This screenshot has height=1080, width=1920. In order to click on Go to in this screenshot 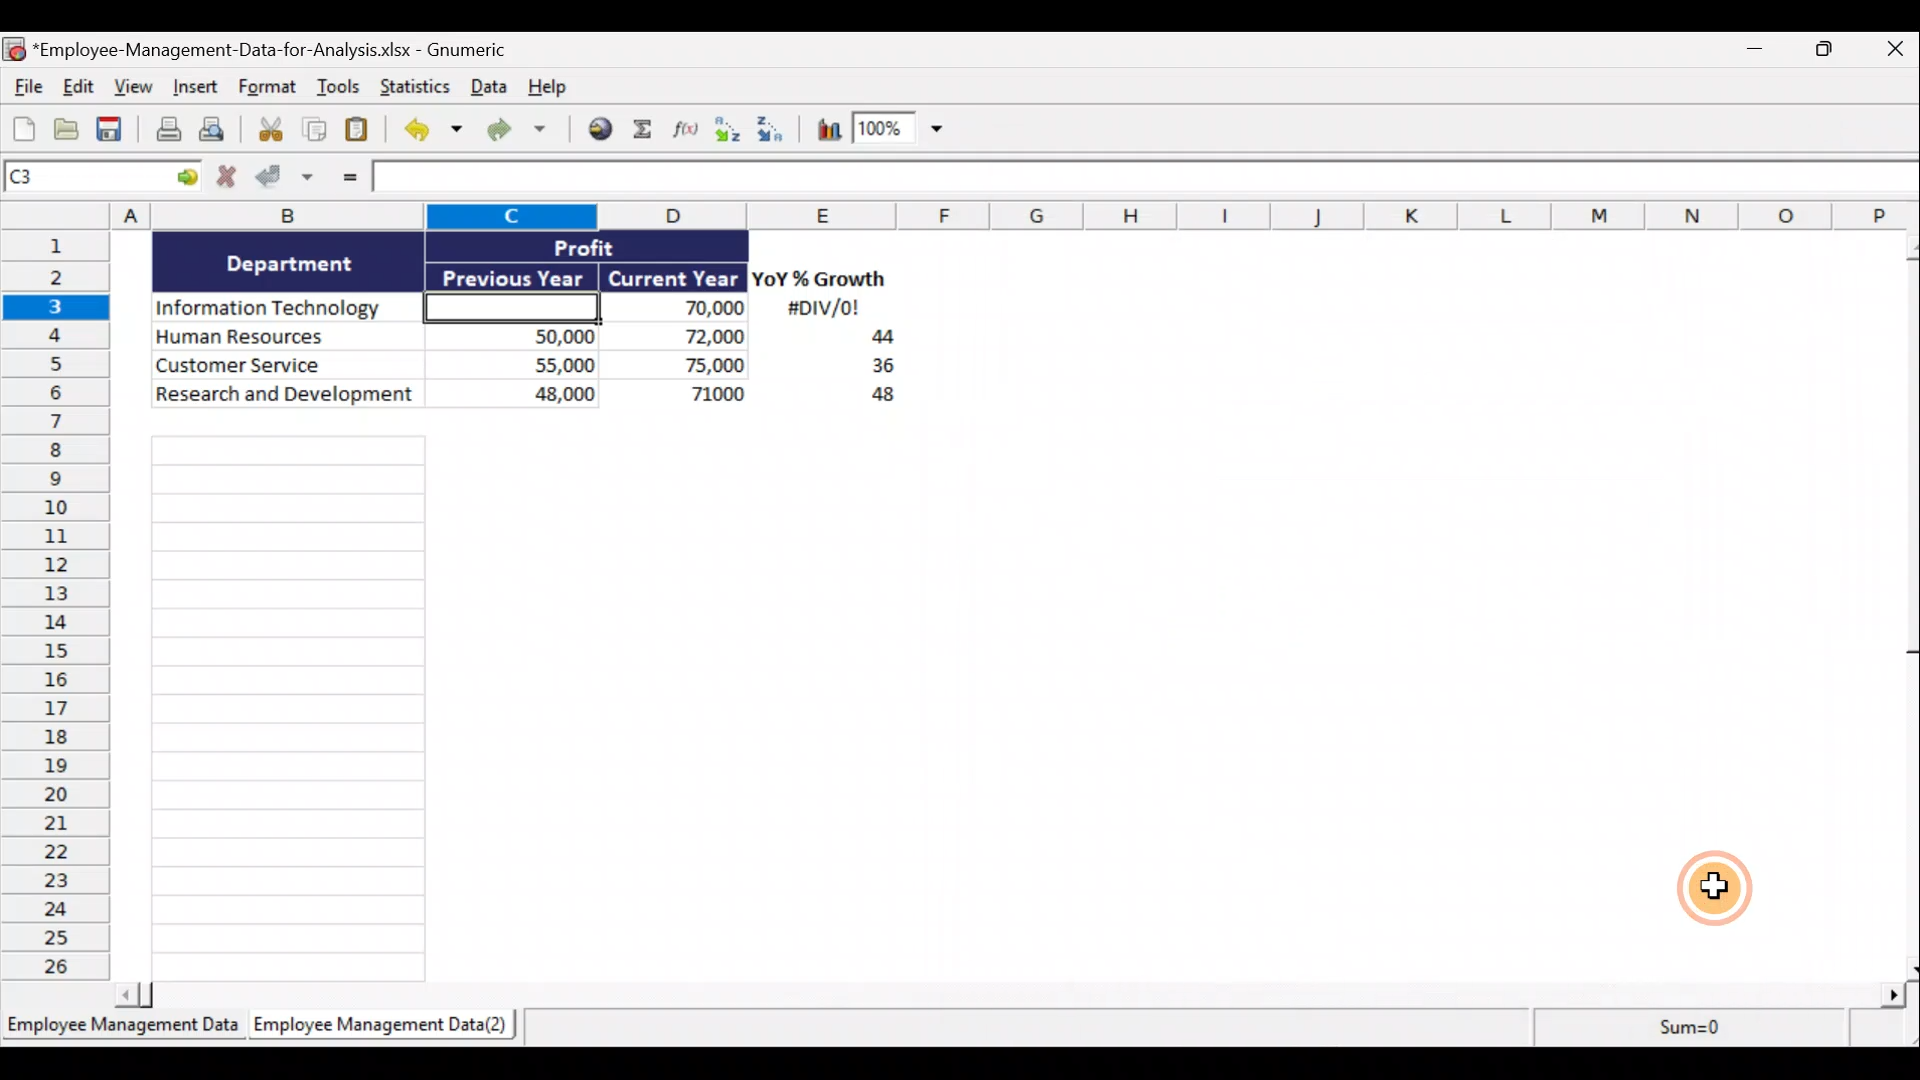, I will do `click(187, 178)`.